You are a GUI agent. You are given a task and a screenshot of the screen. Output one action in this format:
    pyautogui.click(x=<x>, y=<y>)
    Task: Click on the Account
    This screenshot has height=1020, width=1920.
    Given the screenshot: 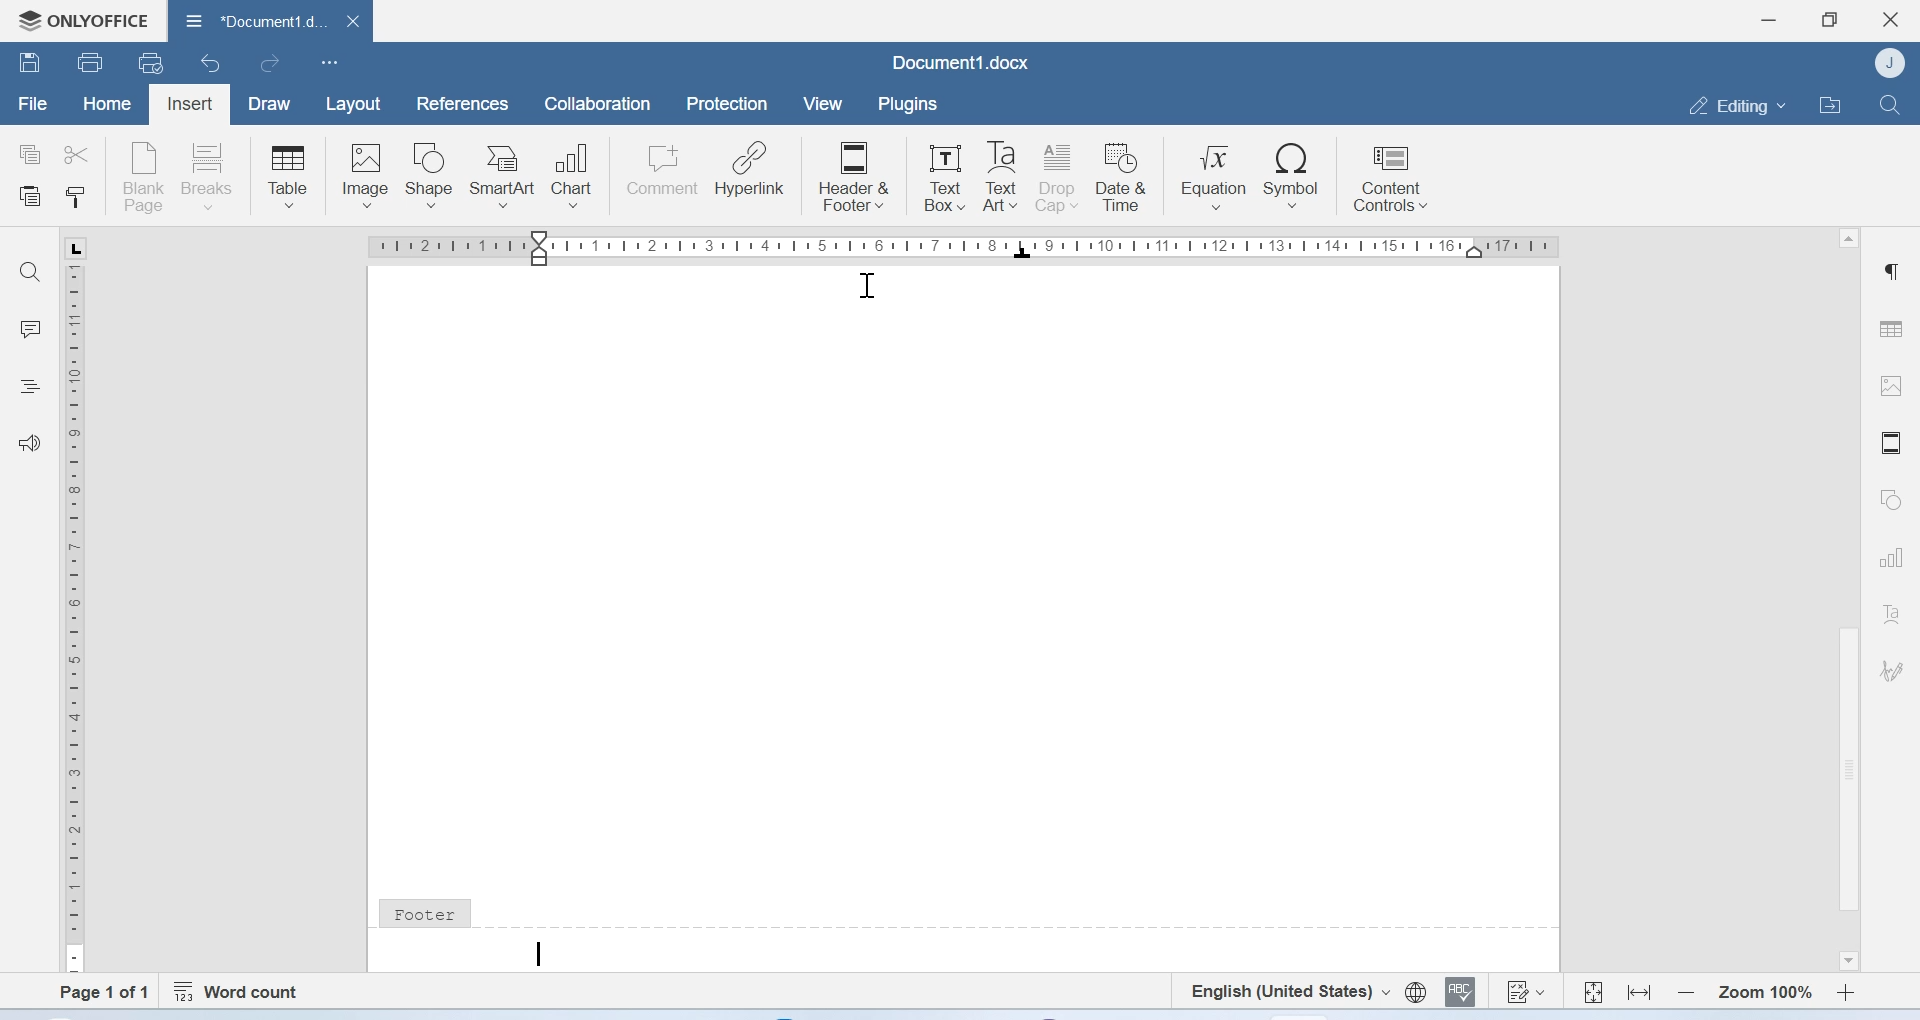 What is the action you would take?
    pyautogui.click(x=1890, y=64)
    